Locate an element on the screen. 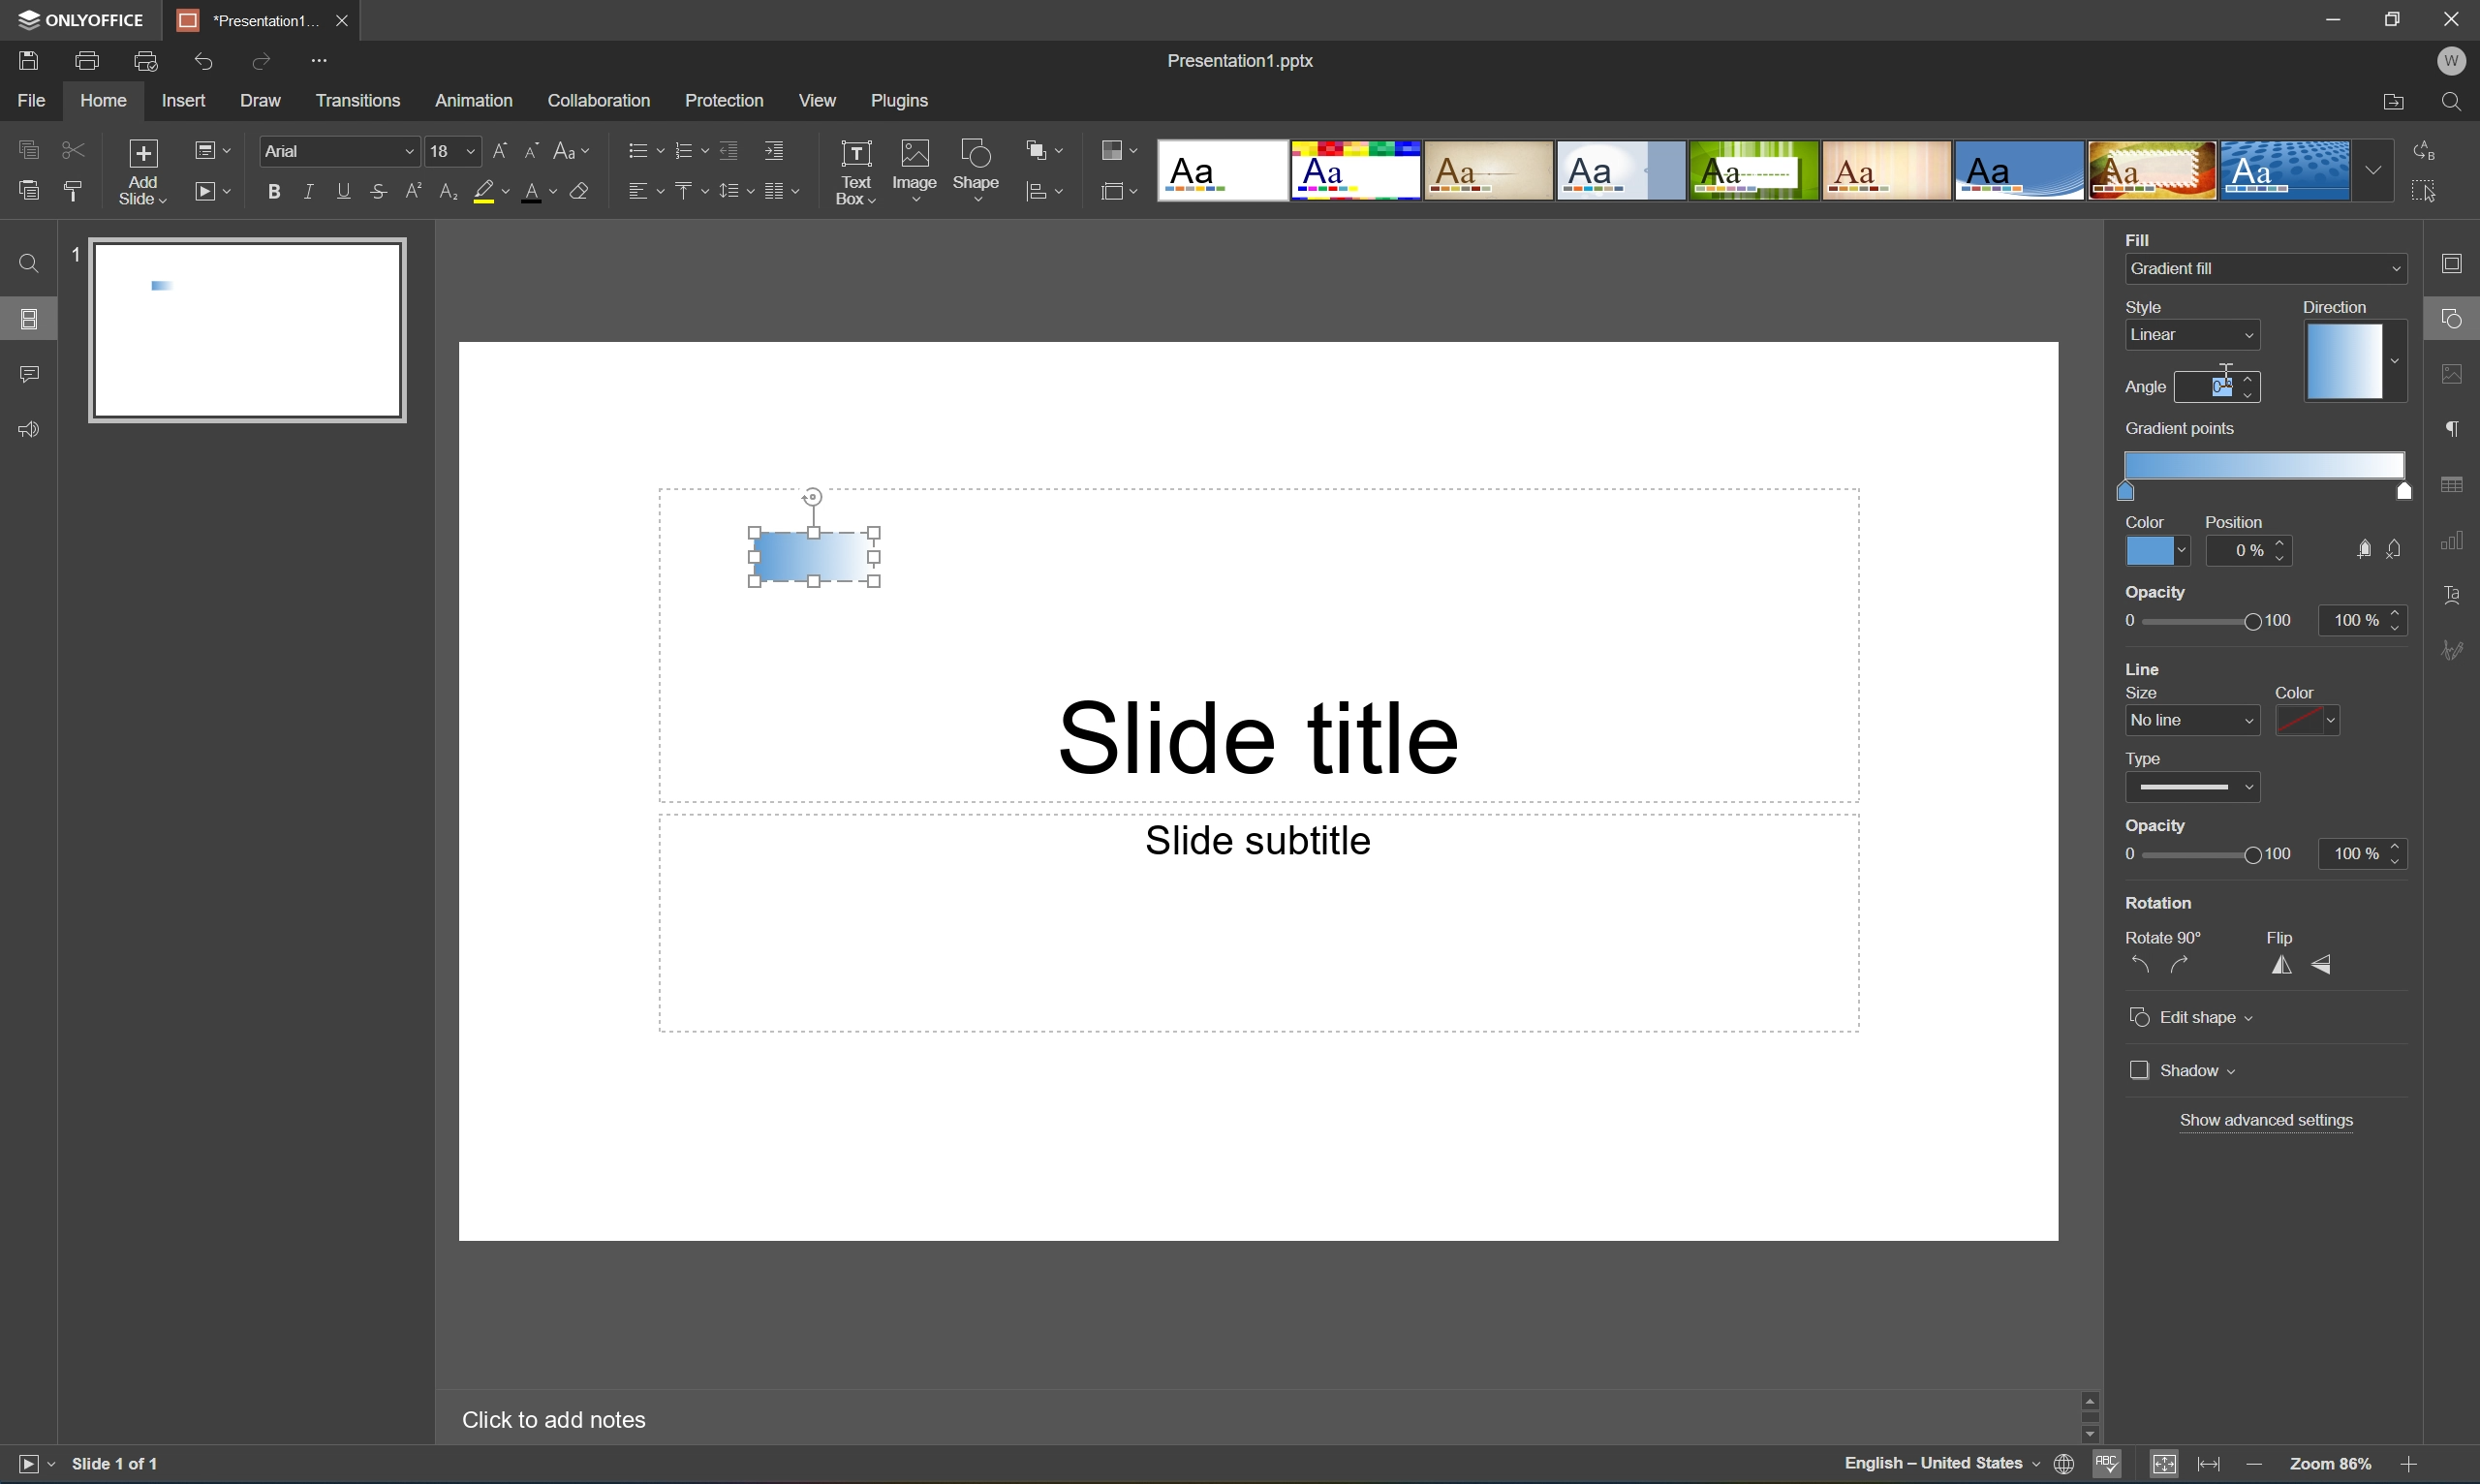 Image resolution: width=2480 pixels, height=1484 pixels. Open file location is located at coordinates (2393, 104).